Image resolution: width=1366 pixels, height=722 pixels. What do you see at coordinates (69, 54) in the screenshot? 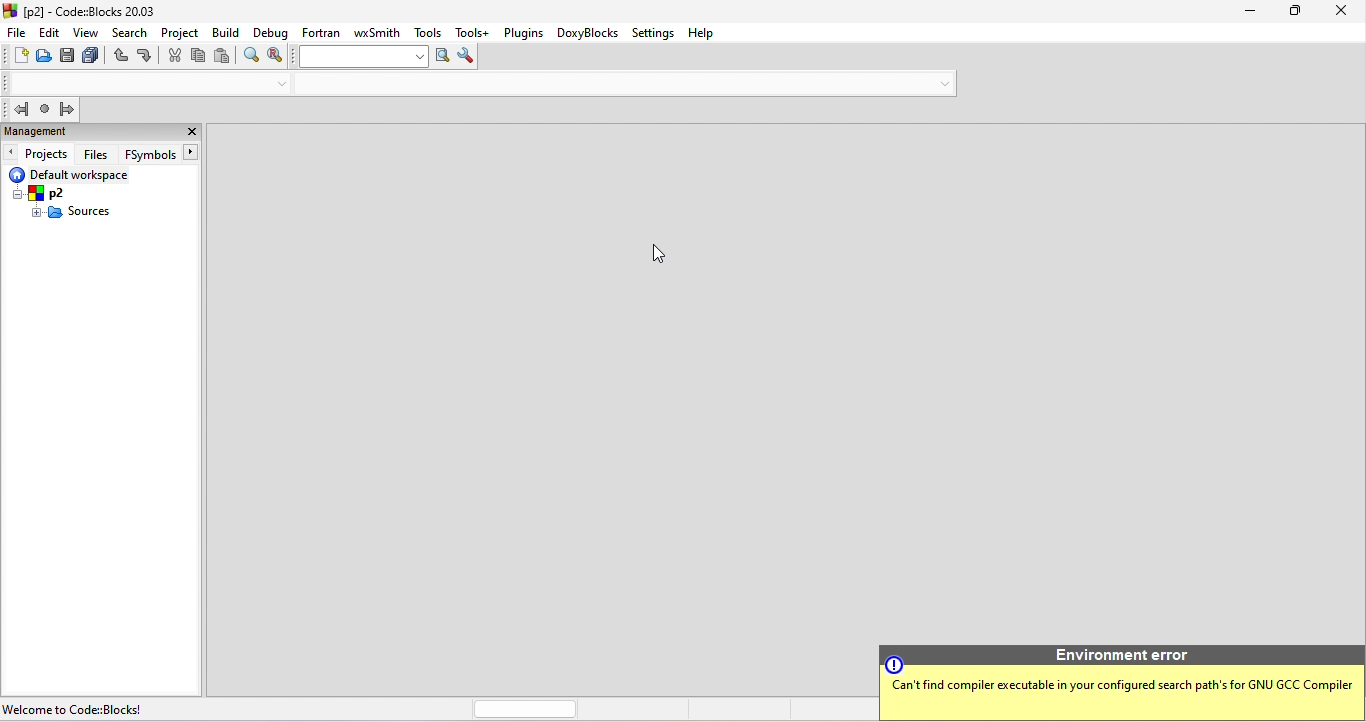
I see `save` at bounding box center [69, 54].